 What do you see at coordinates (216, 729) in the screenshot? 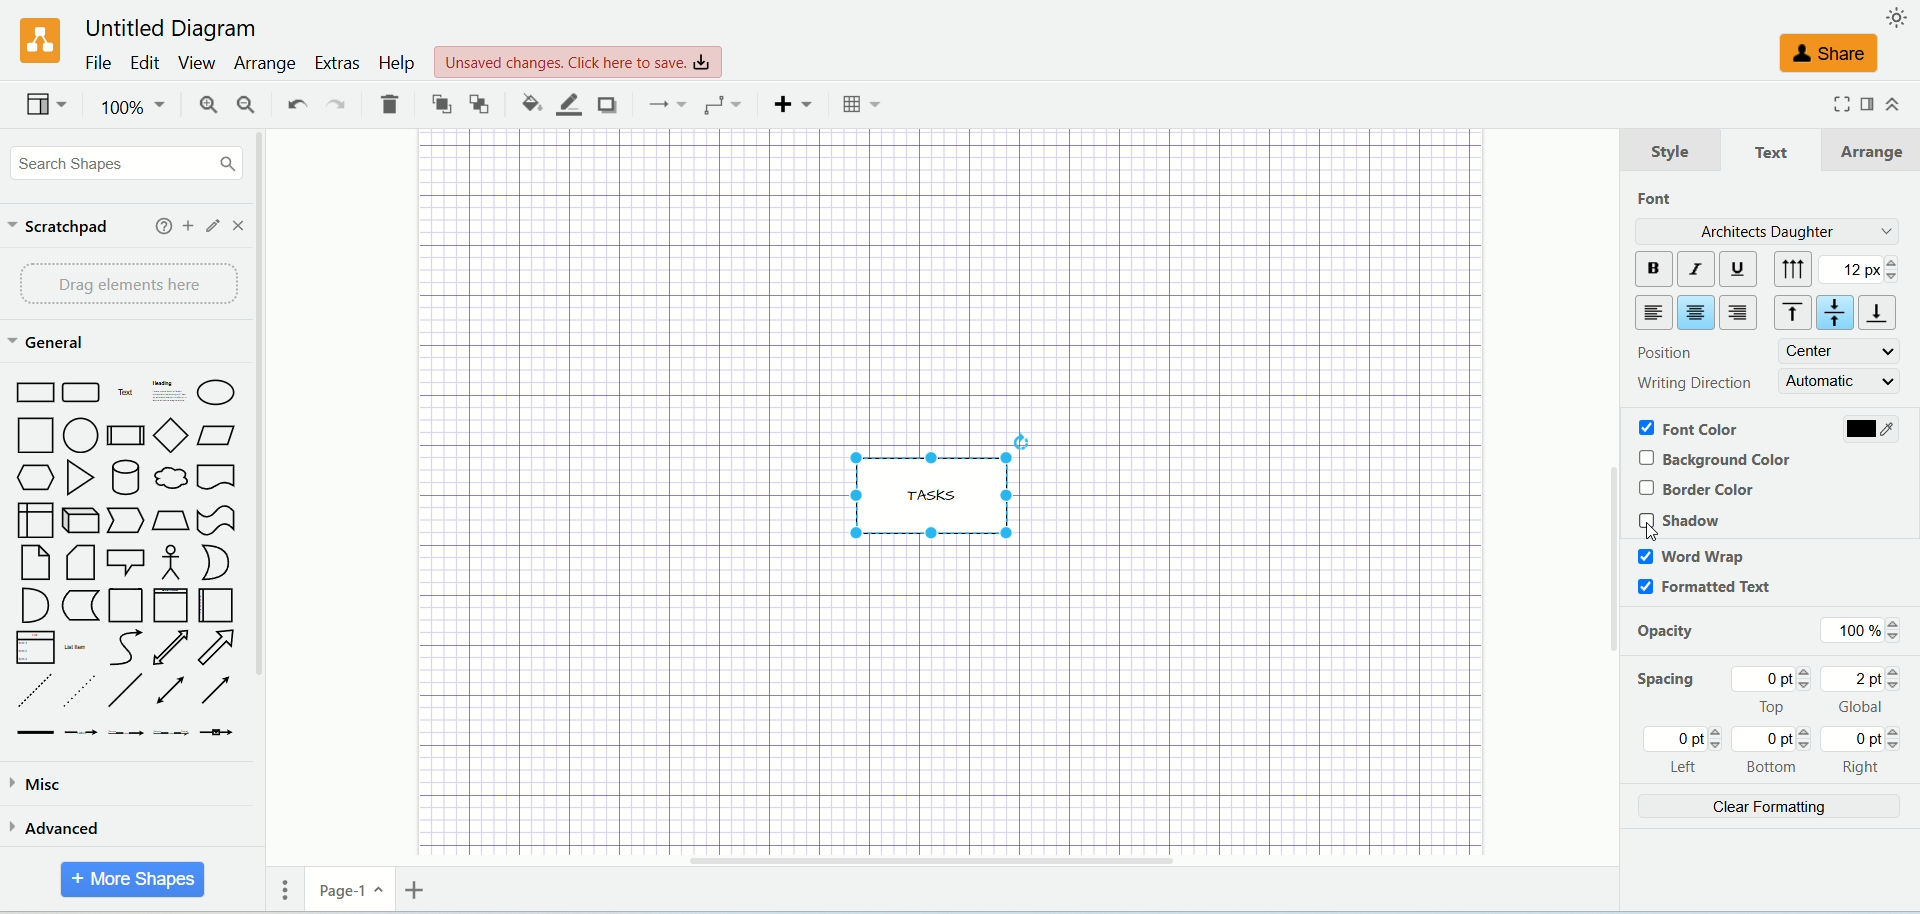
I see `Connector with symbol` at bounding box center [216, 729].